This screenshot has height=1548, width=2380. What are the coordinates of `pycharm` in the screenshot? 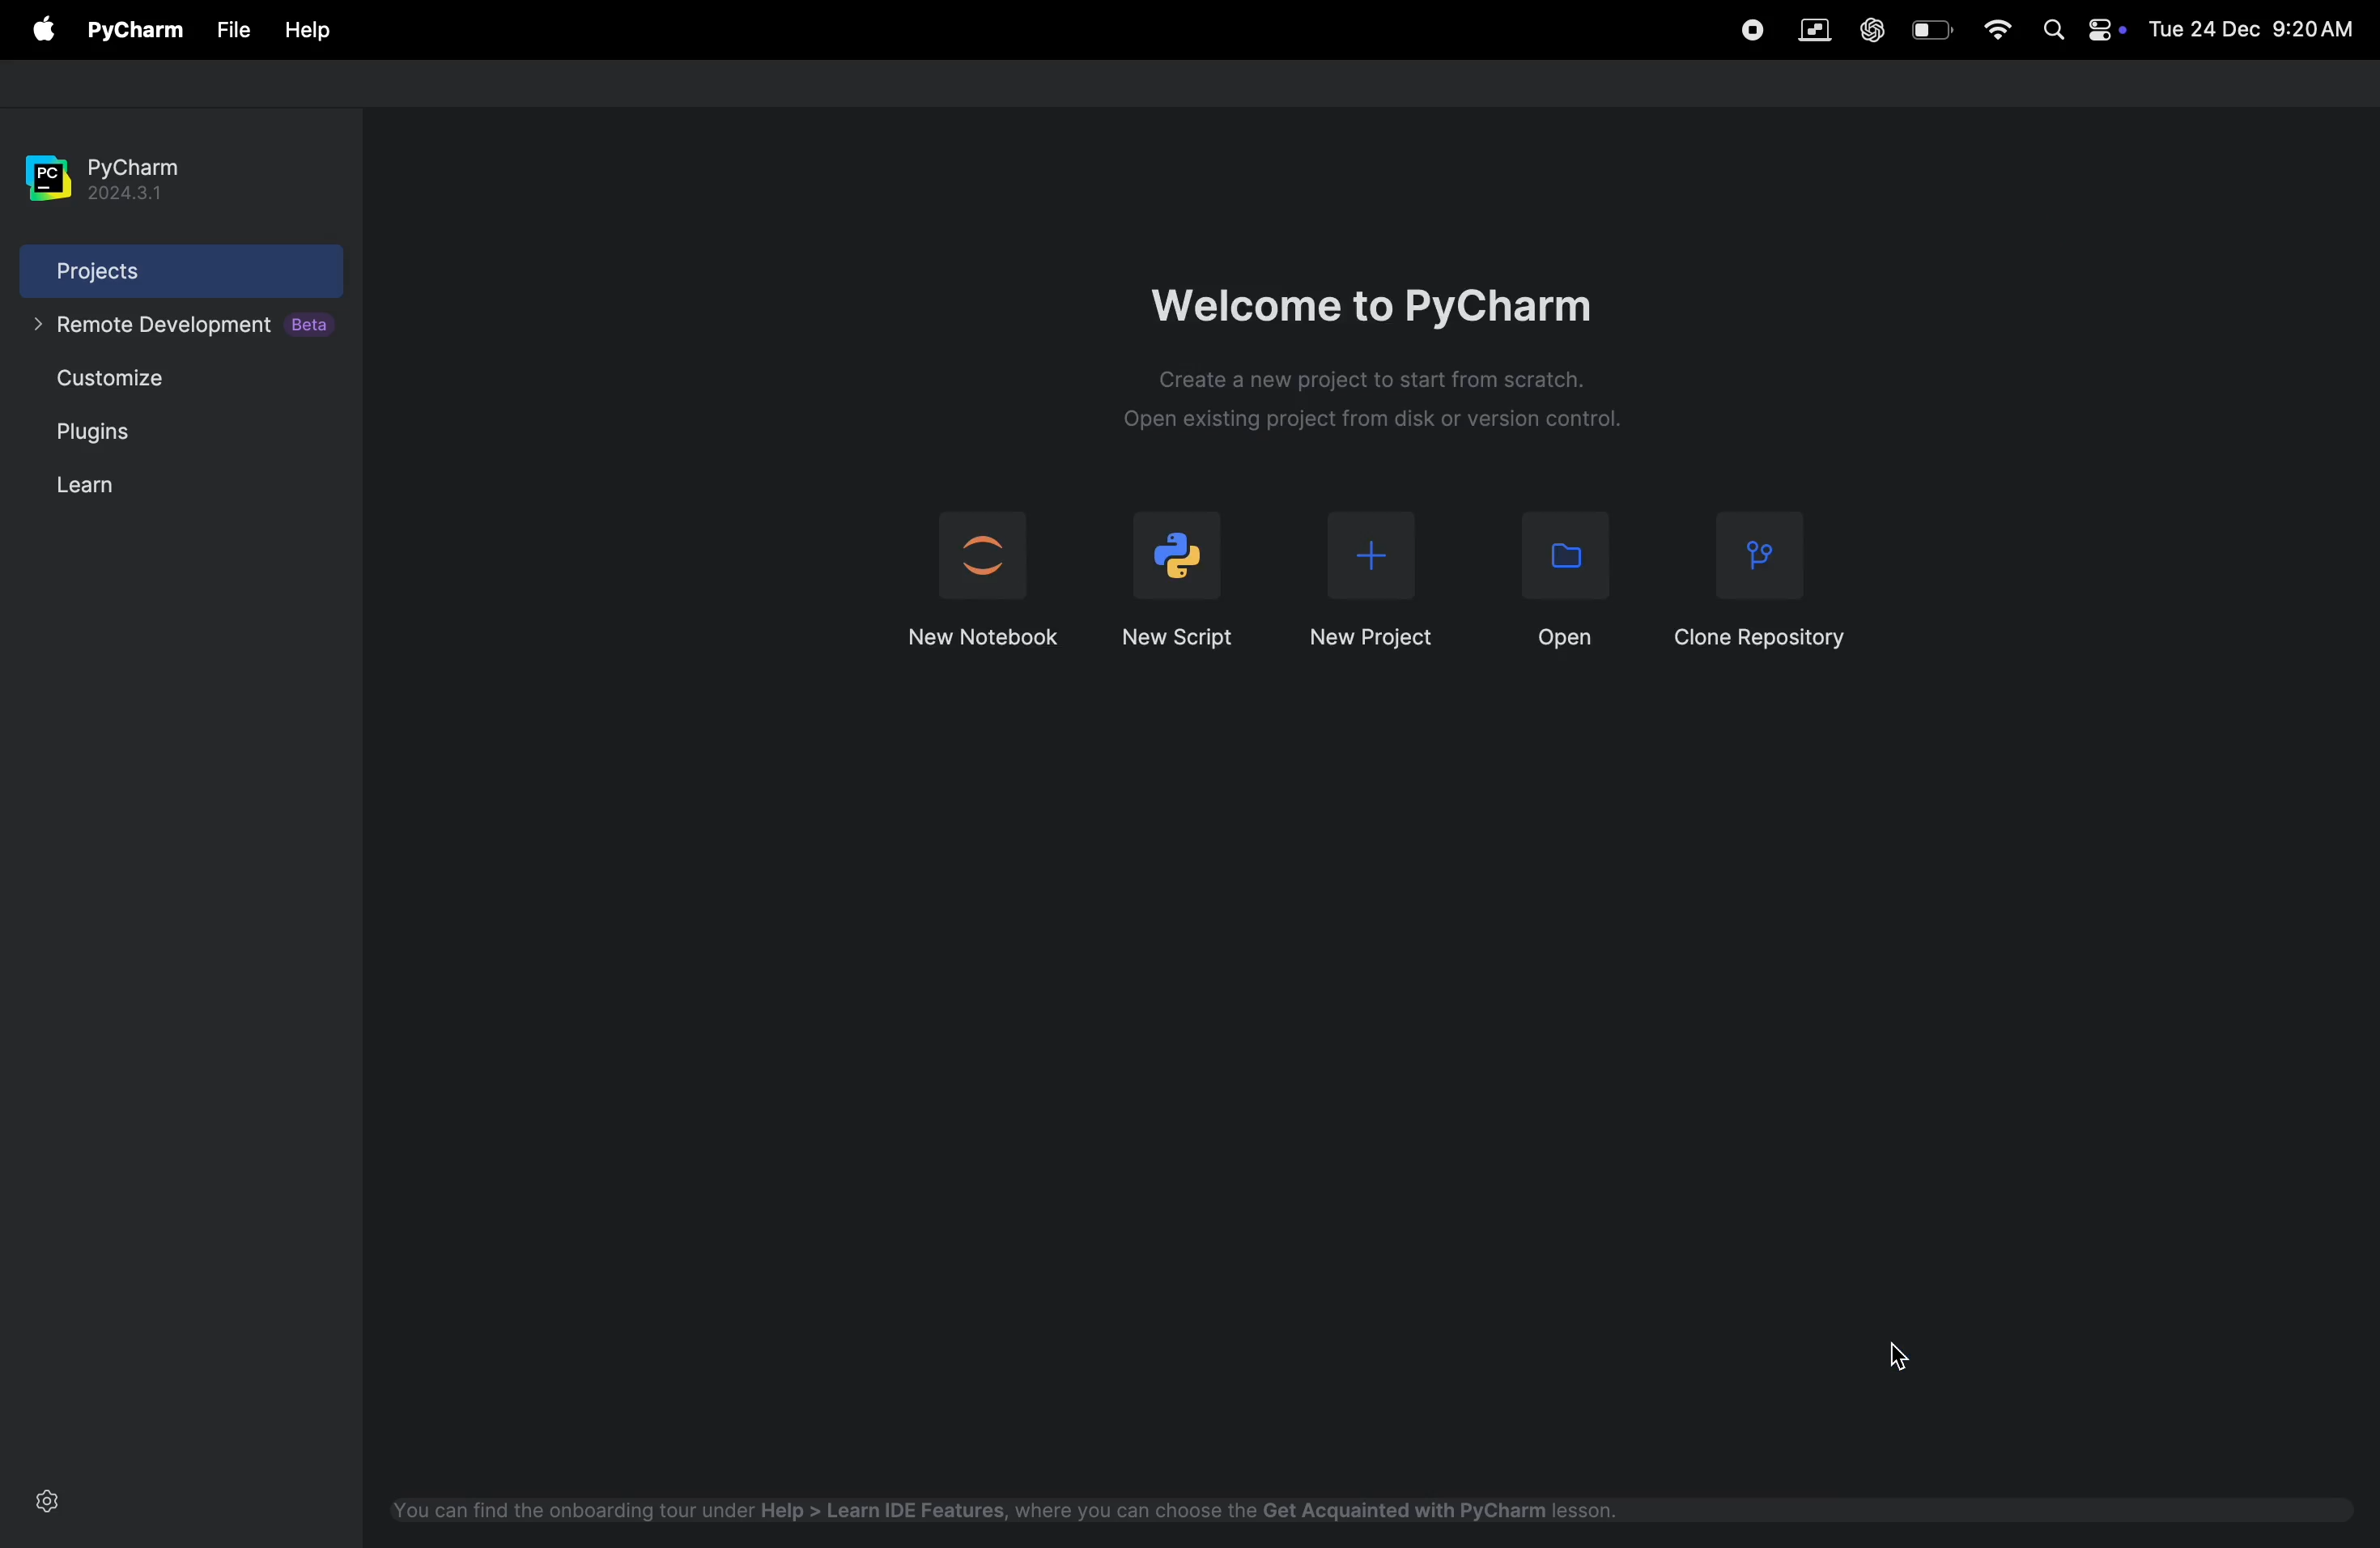 It's located at (140, 31).